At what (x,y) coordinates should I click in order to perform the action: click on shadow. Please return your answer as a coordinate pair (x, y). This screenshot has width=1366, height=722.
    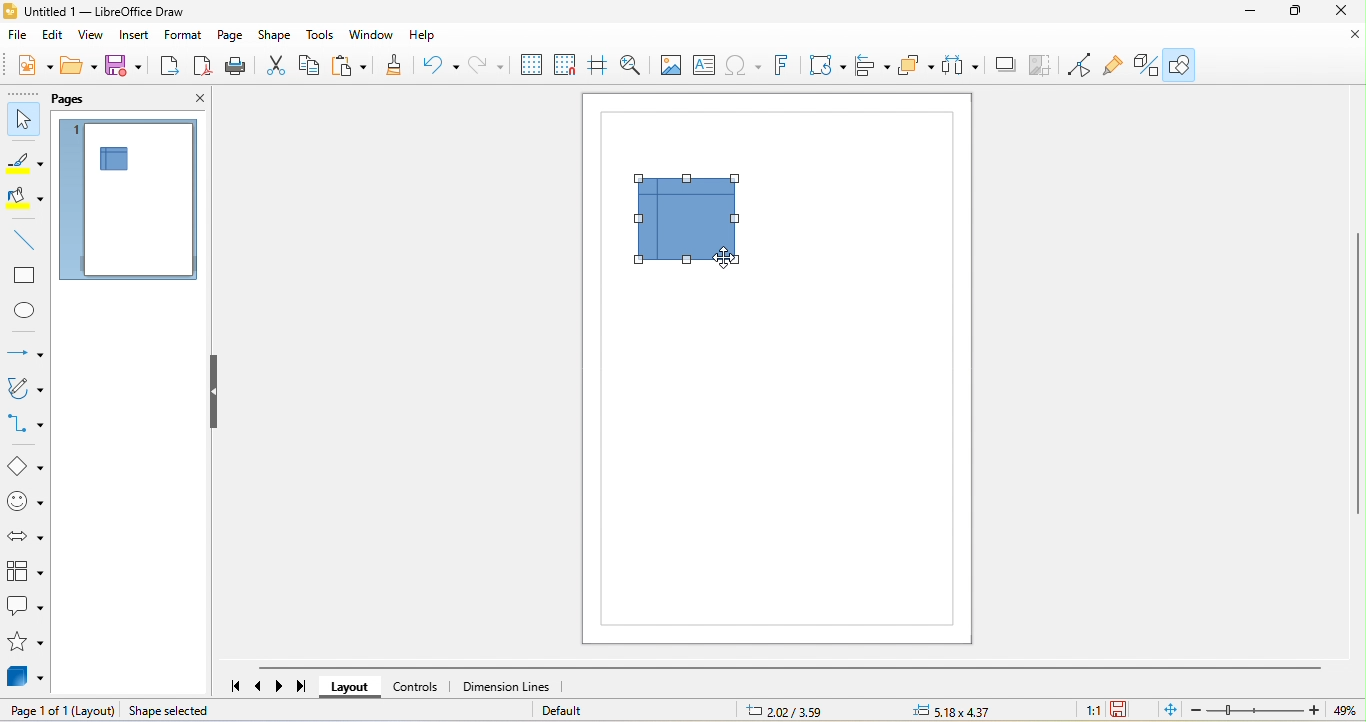
    Looking at the image, I should click on (1009, 65).